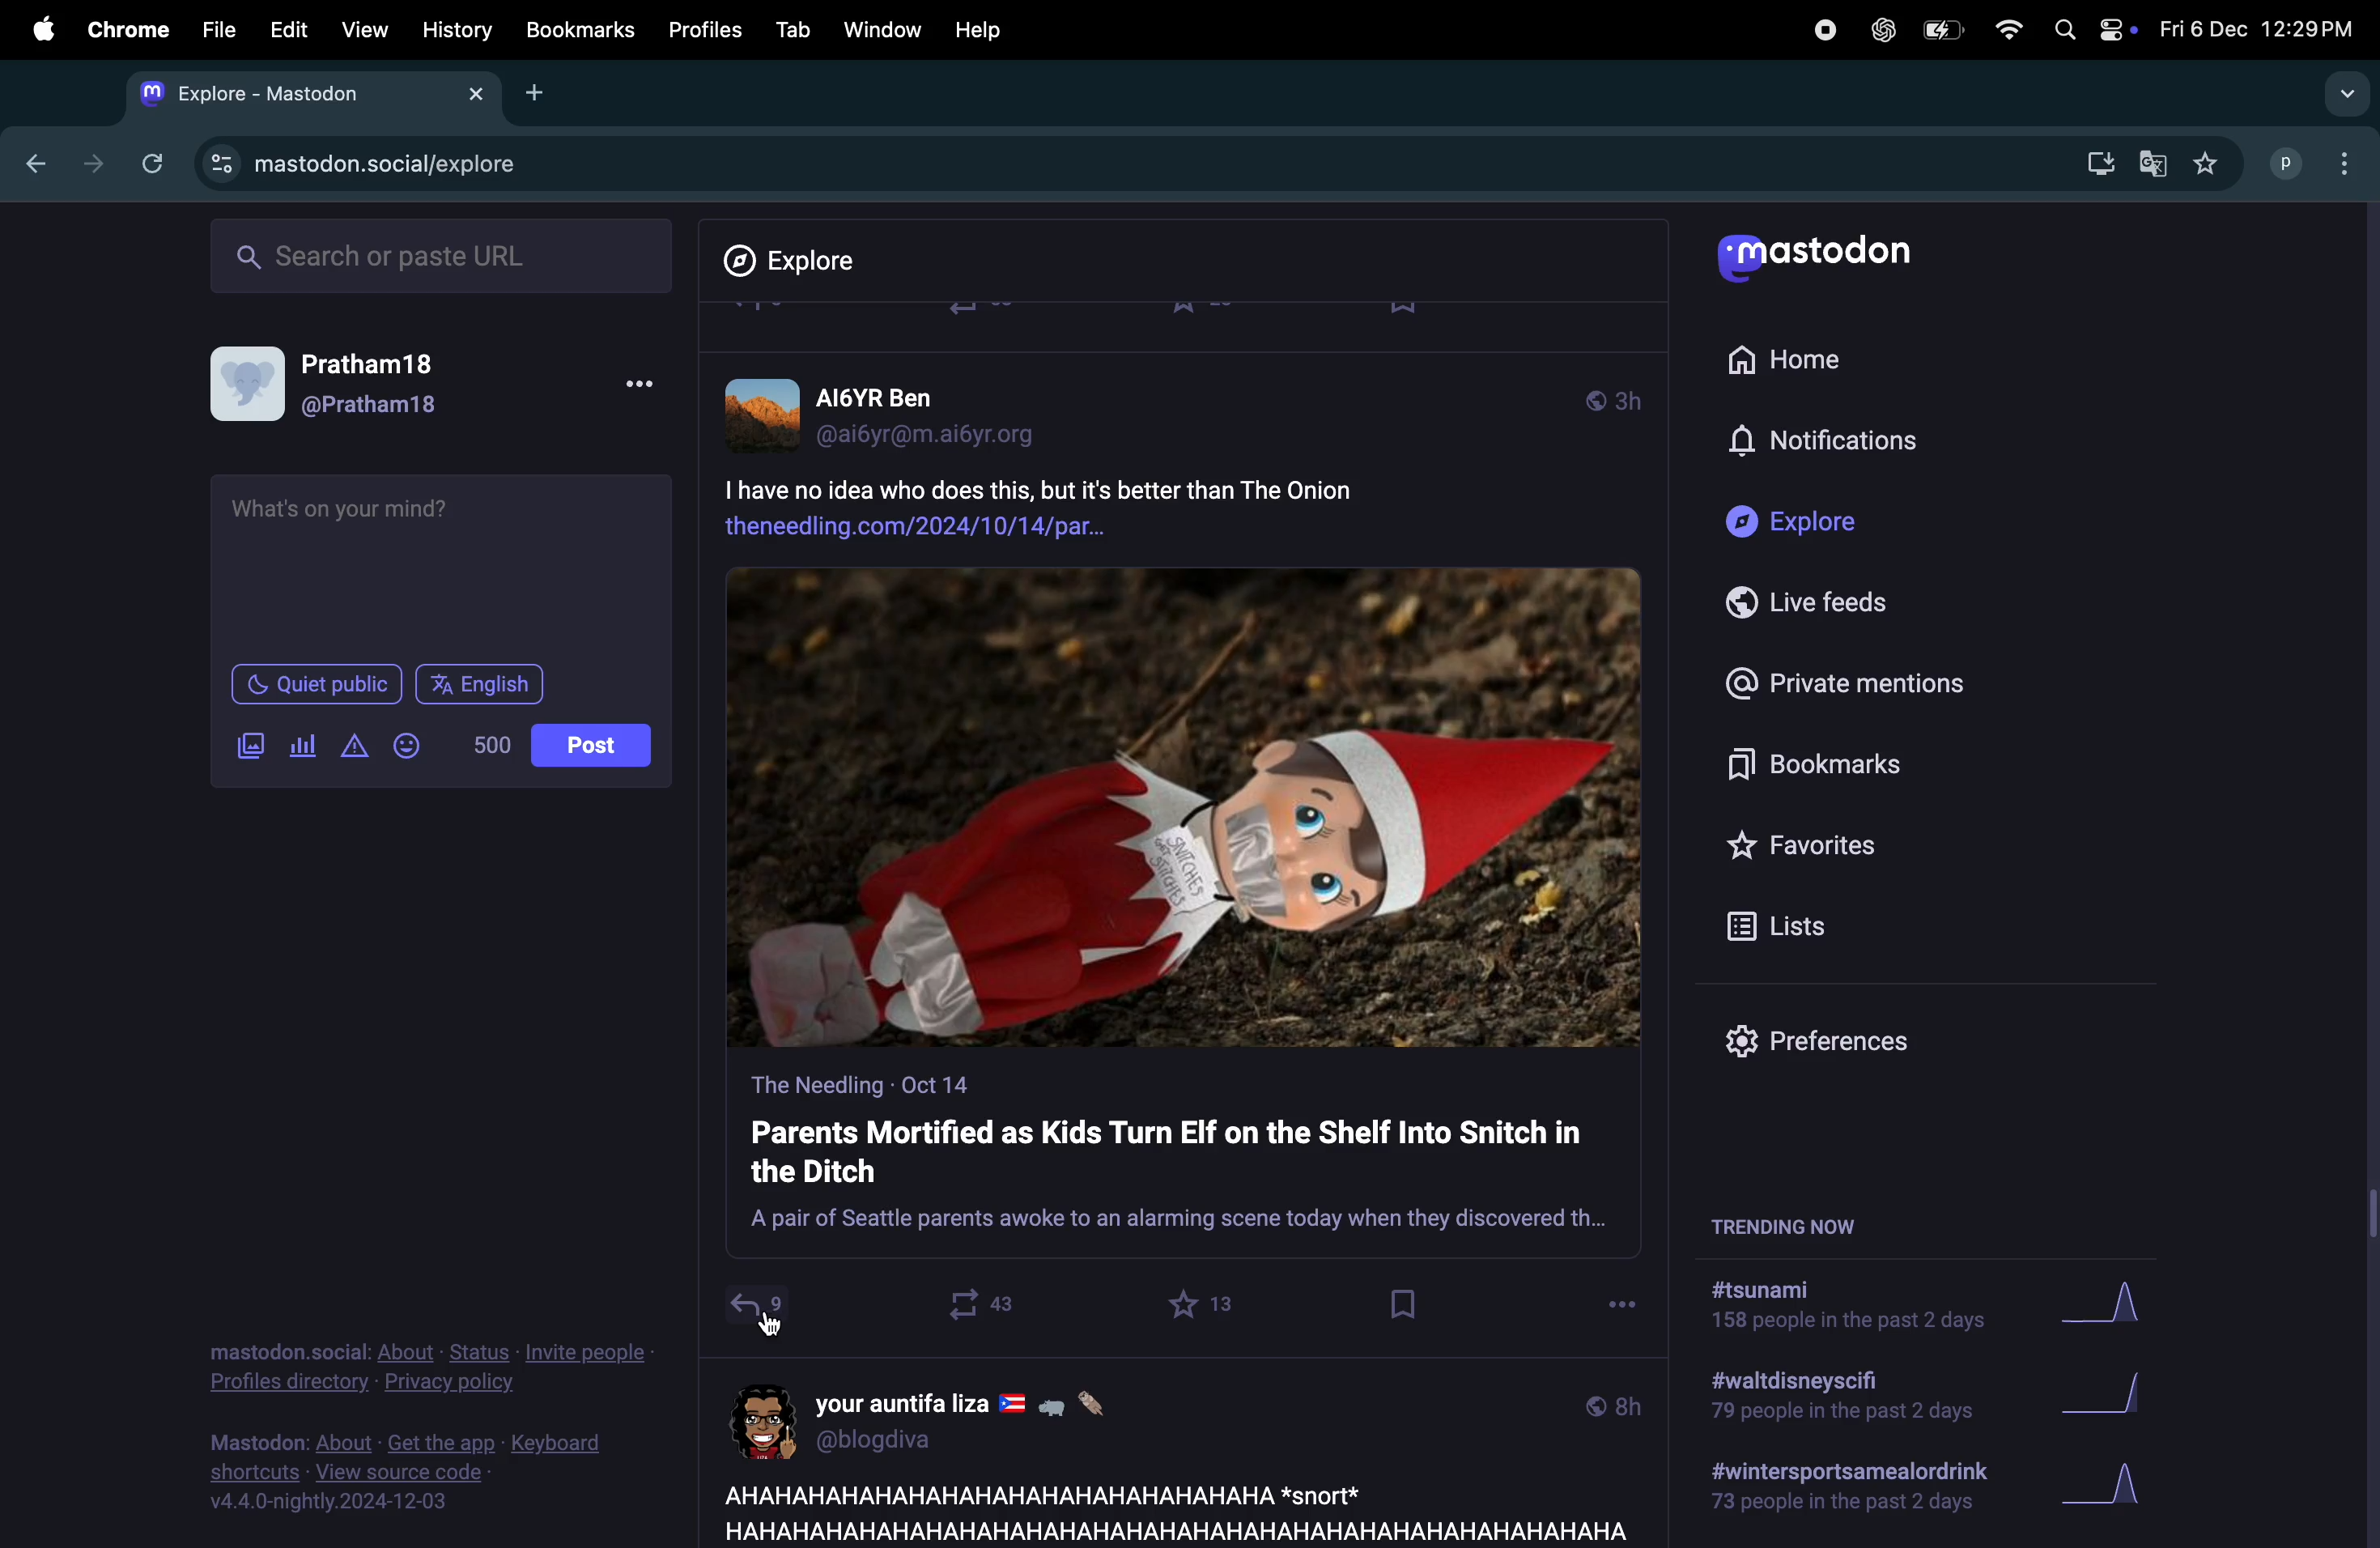 This screenshot has width=2380, height=1548. What do you see at coordinates (355, 159) in the screenshot?
I see `mastodo explore` at bounding box center [355, 159].